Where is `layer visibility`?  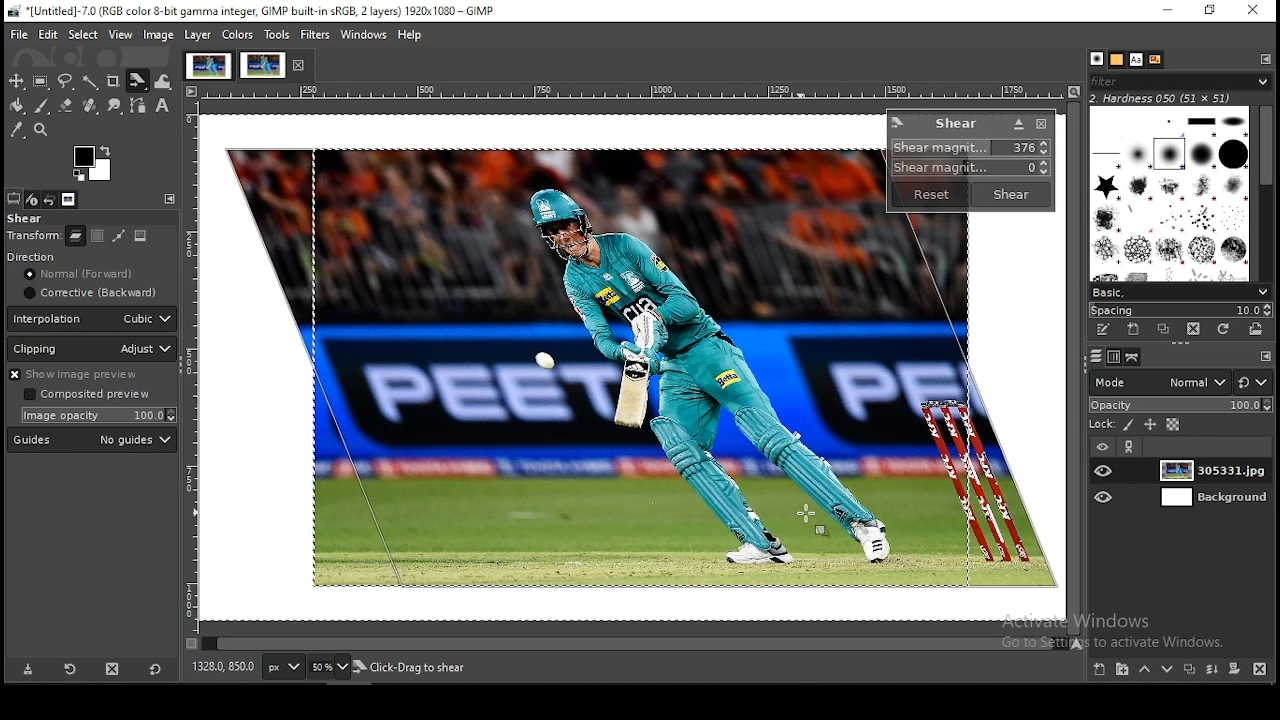
layer visibility is located at coordinates (1099, 447).